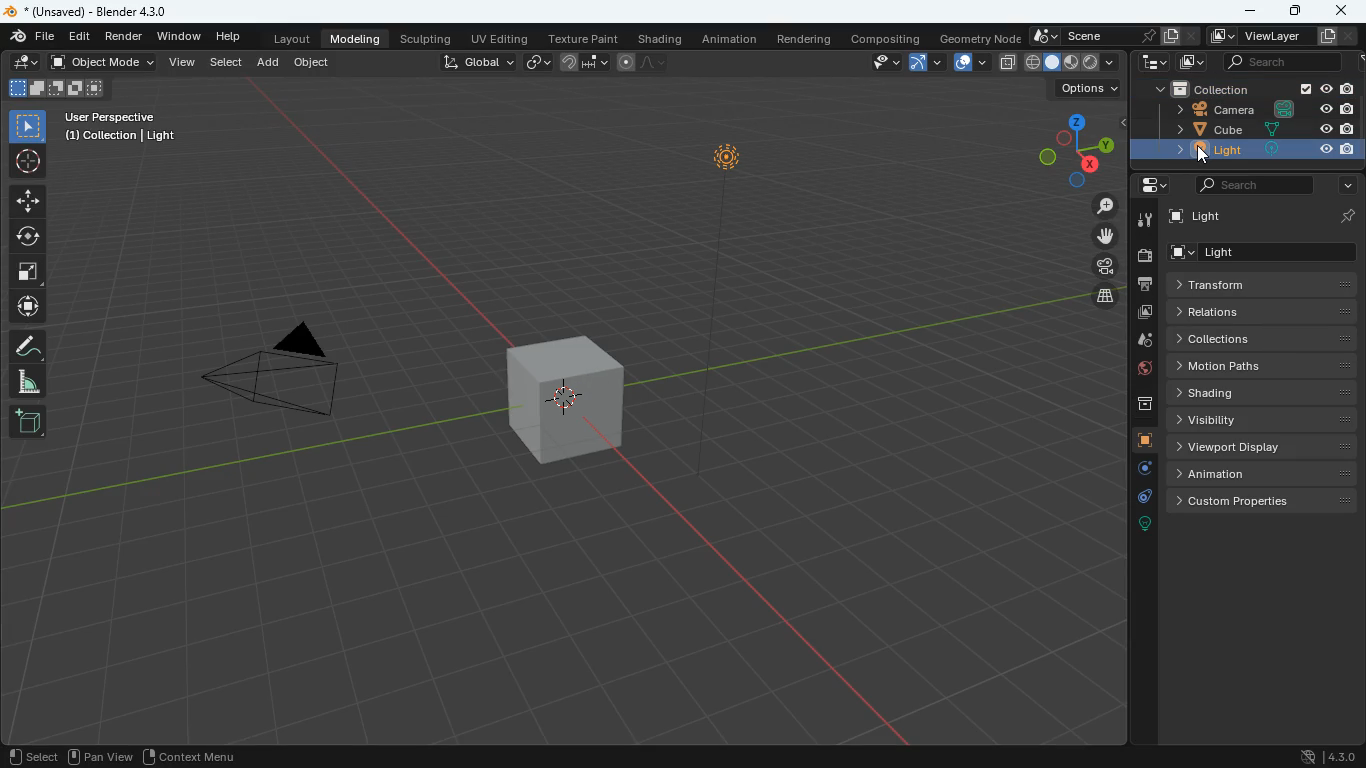 The width and height of the screenshot is (1366, 768). What do you see at coordinates (1142, 371) in the screenshot?
I see `public` at bounding box center [1142, 371].